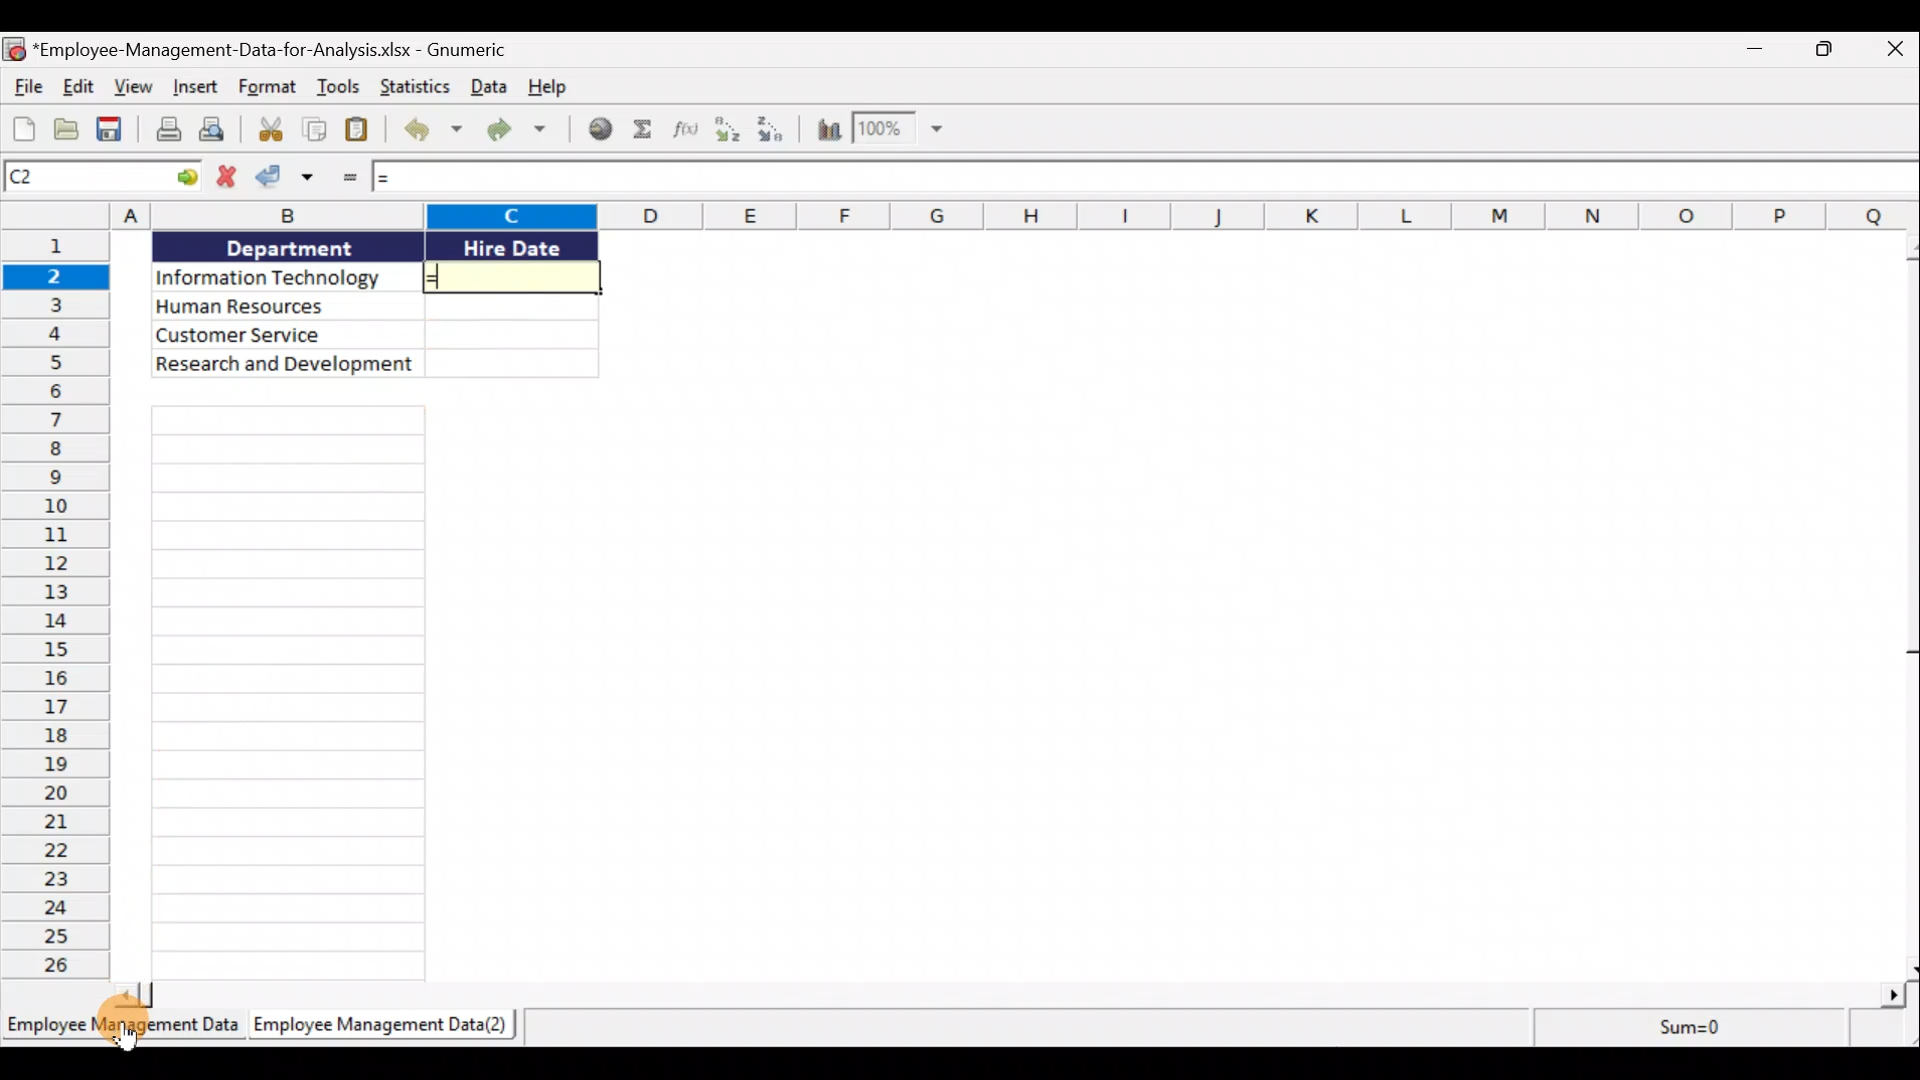  I want to click on Redo undone action, so click(525, 134).